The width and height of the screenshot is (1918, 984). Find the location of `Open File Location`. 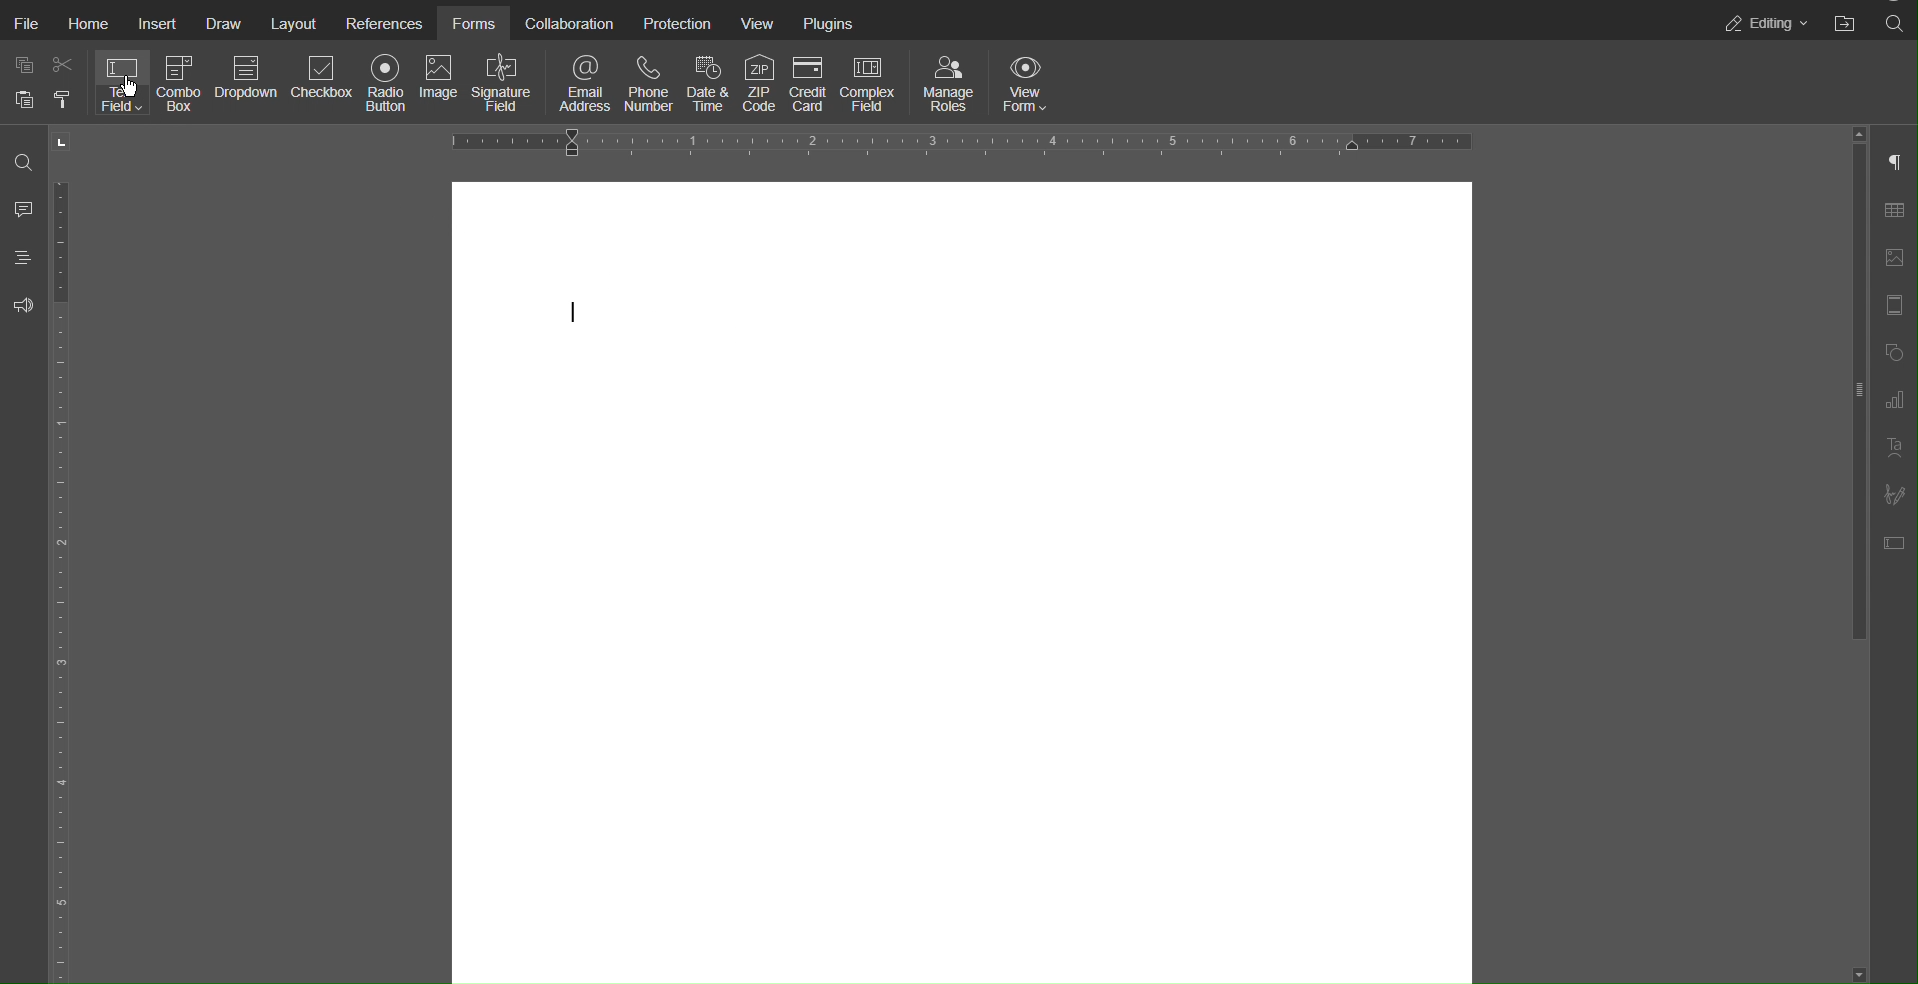

Open File Location is located at coordinates (1846, 21).